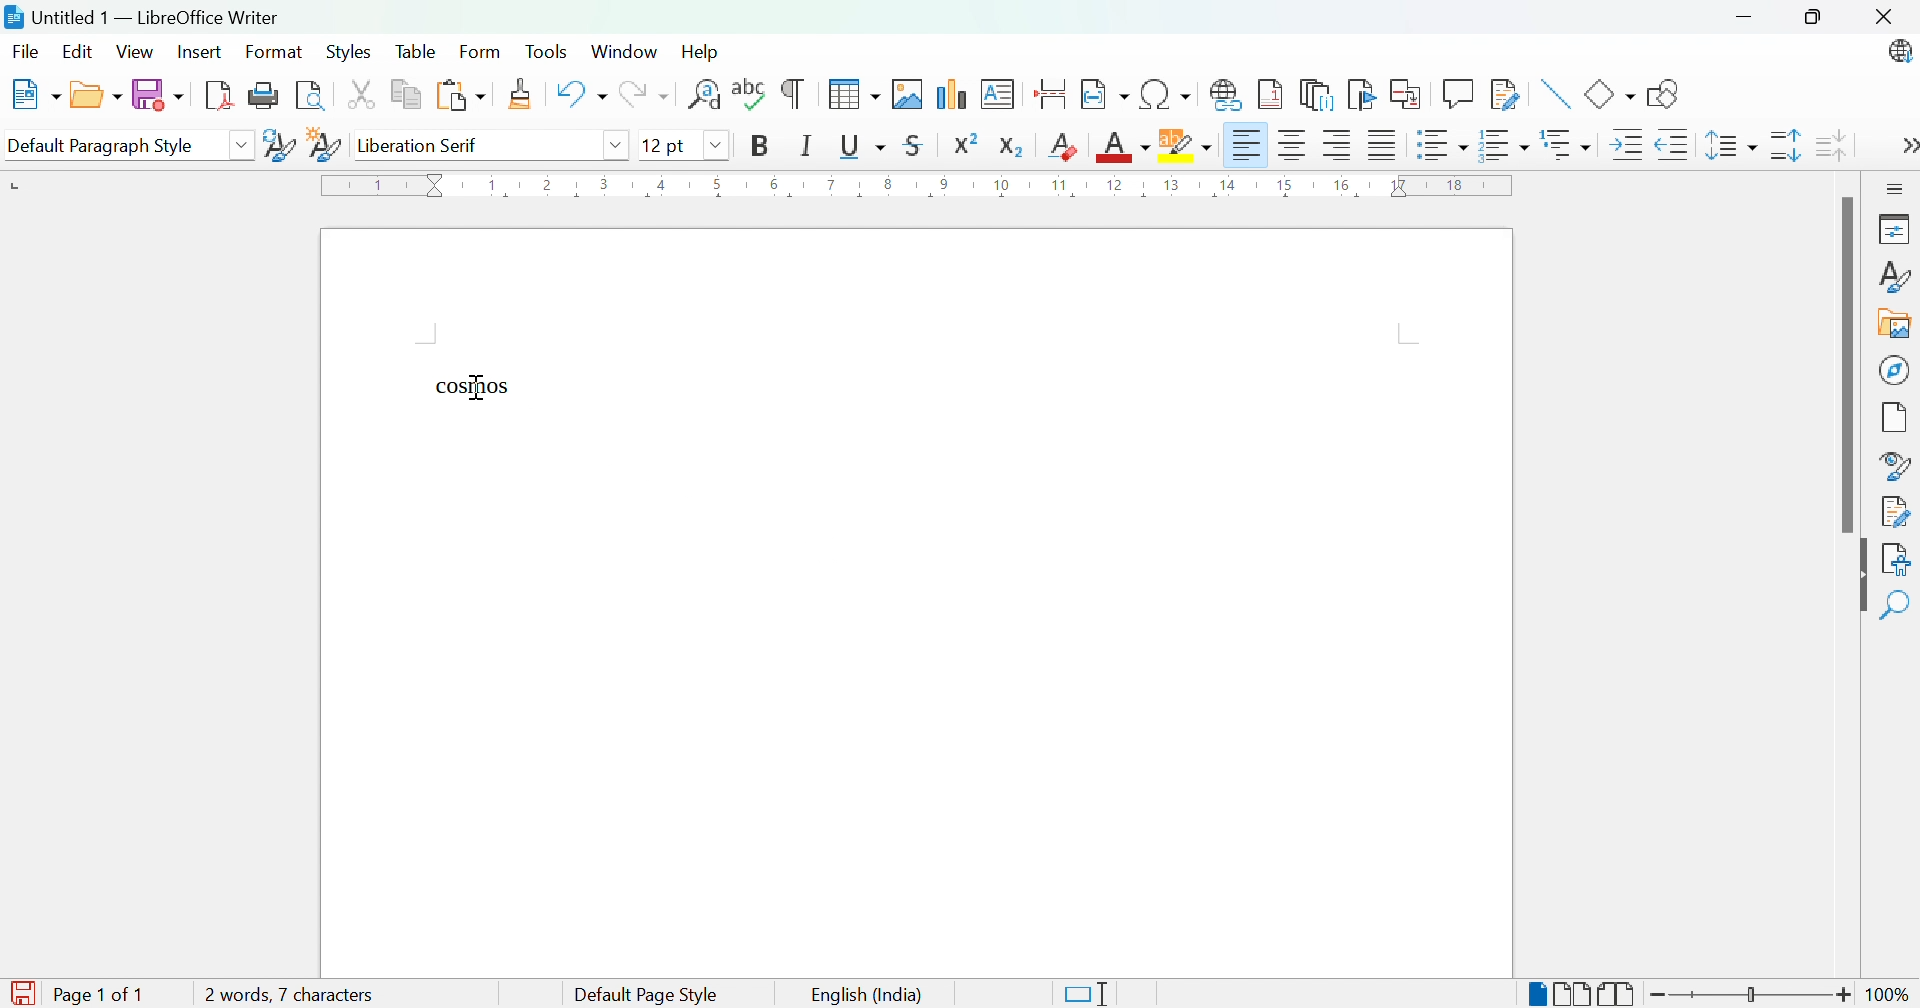 The height and width of the screenshot is (1008, 1920). What do you see at coordinates (1895, 420) in the screenshot?
I see `Page` at bounding box center [1895, 420].